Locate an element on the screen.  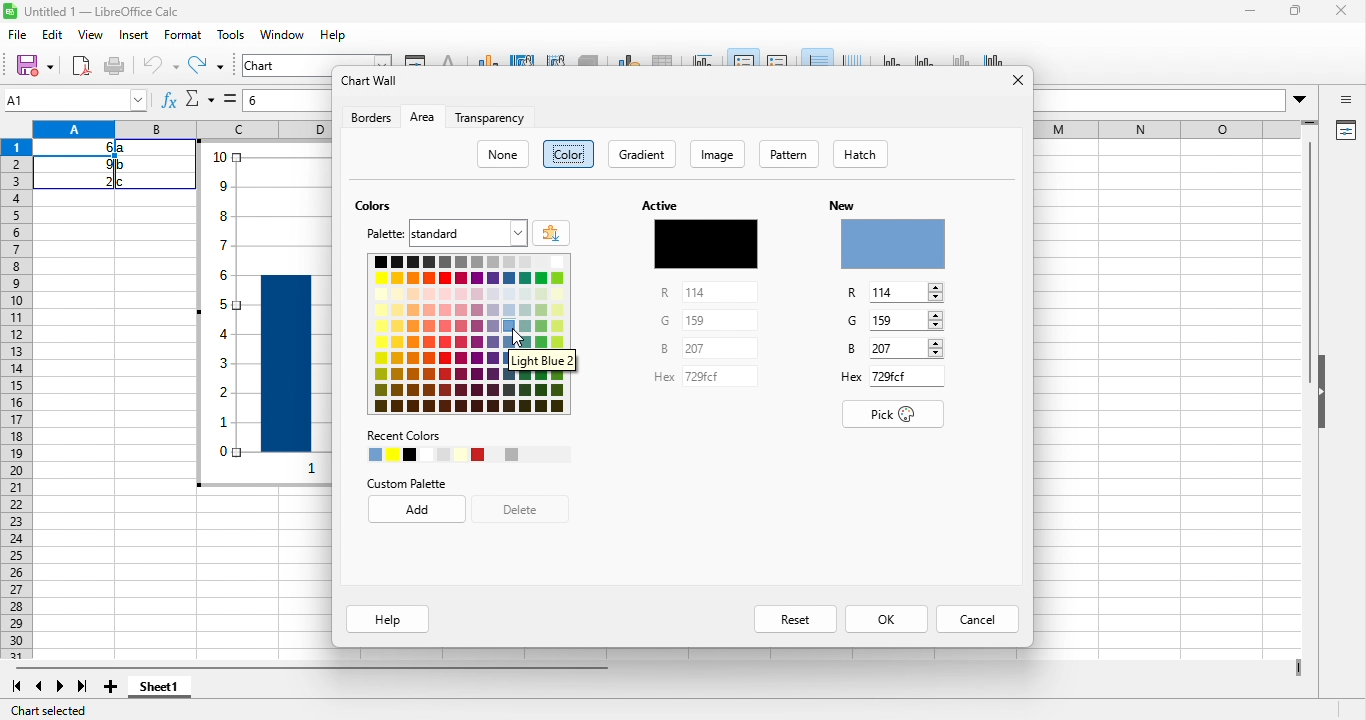
title is located at coordinates (94, 12).